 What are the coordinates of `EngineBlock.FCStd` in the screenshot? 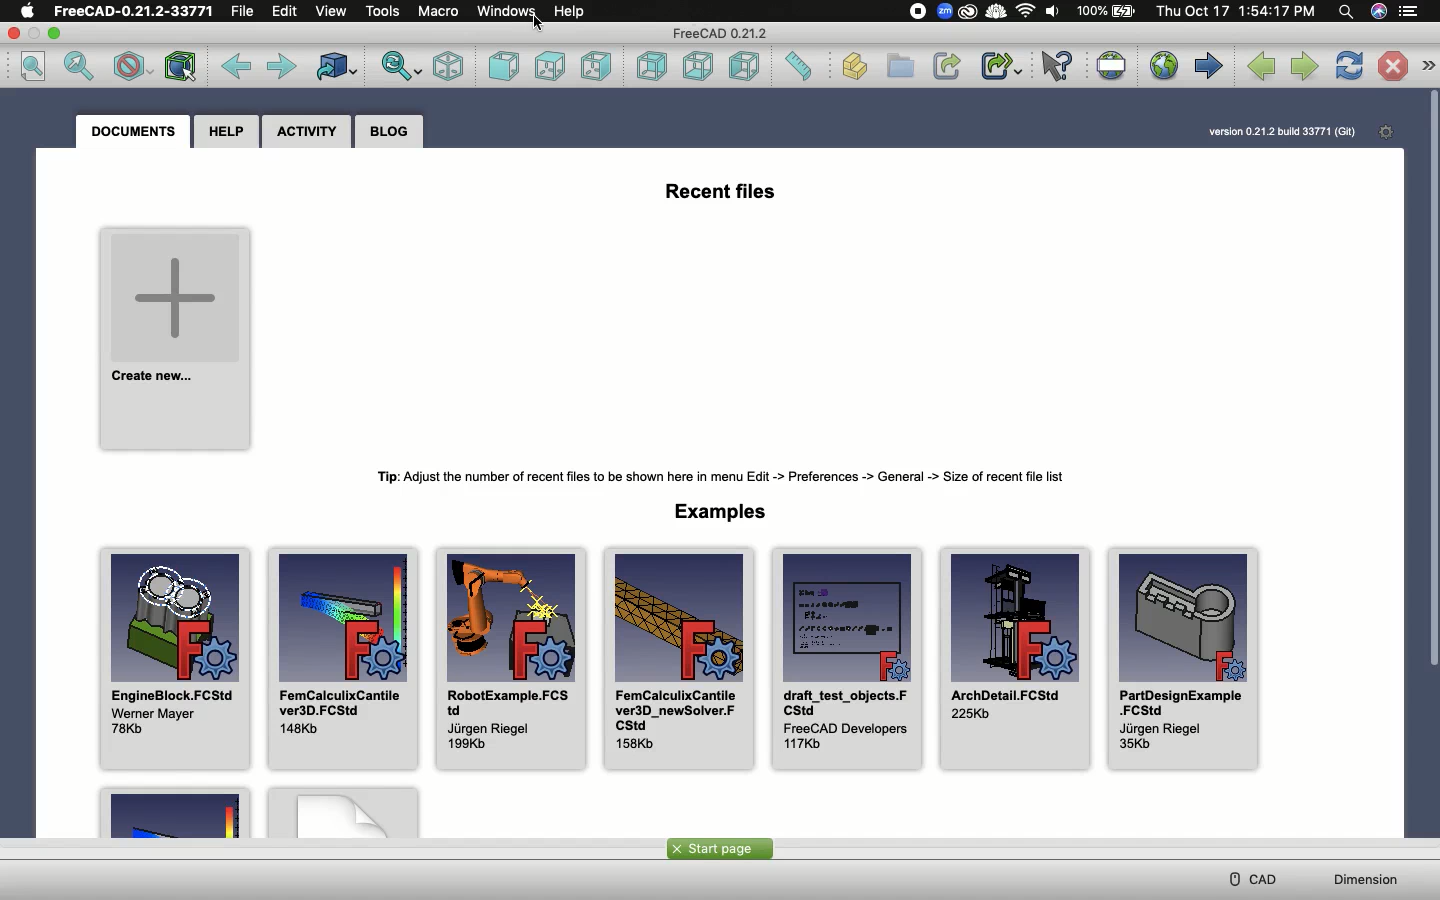 It's located at (176, 659).